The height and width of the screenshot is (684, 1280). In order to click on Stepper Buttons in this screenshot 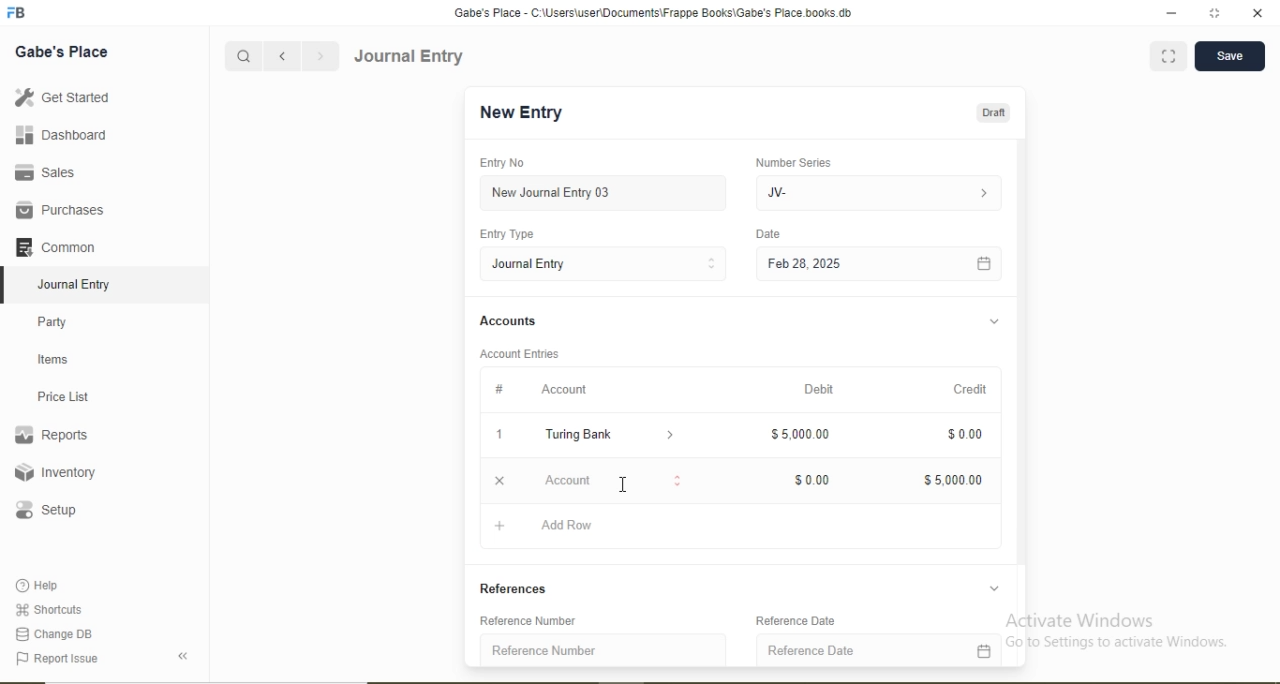, I will do `click(677, 480)`.